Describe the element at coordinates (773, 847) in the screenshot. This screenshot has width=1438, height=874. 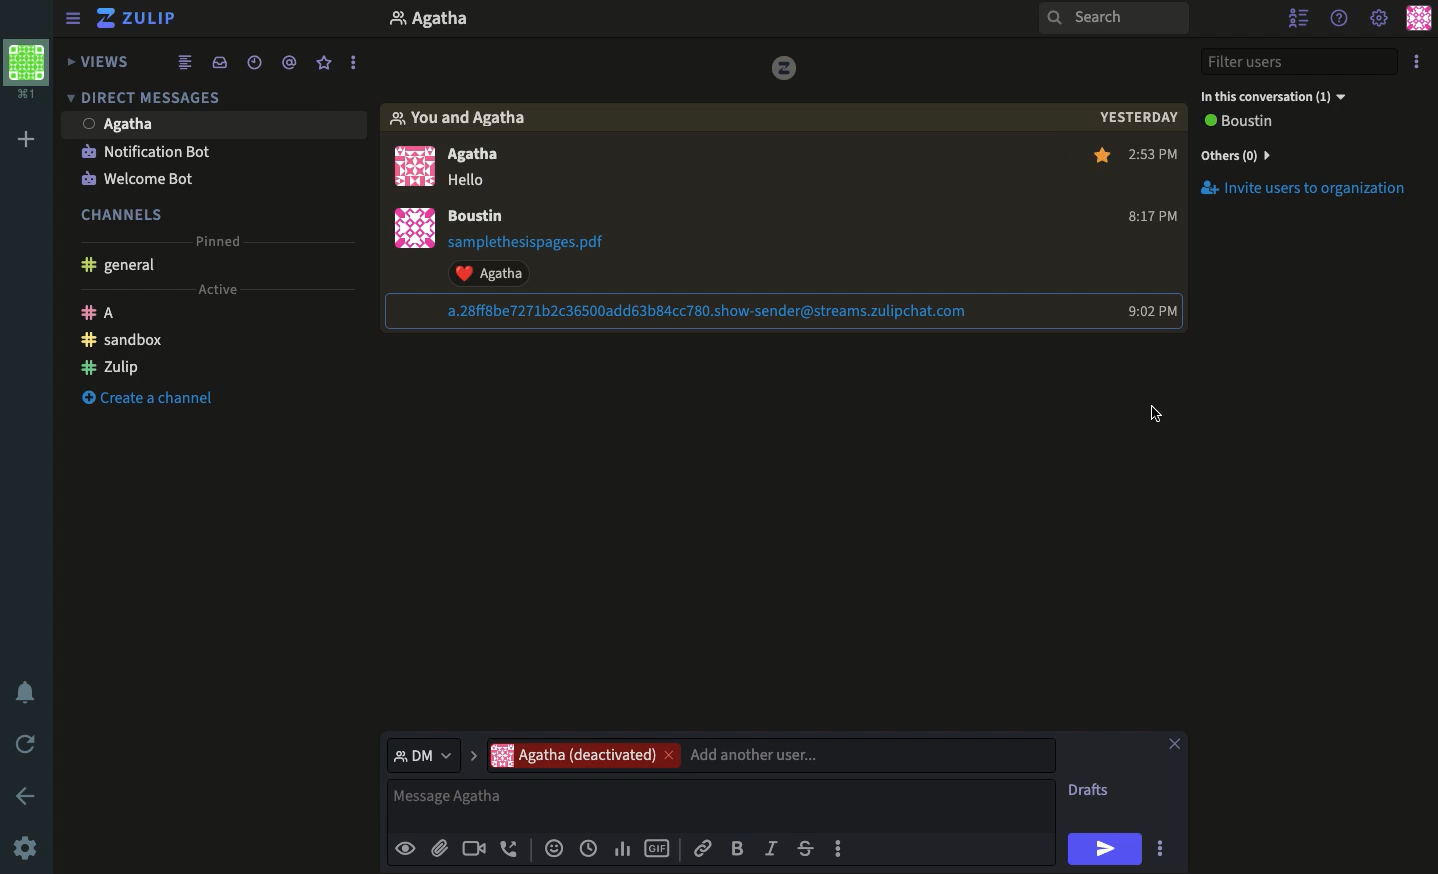
I see `Italics` at that location.